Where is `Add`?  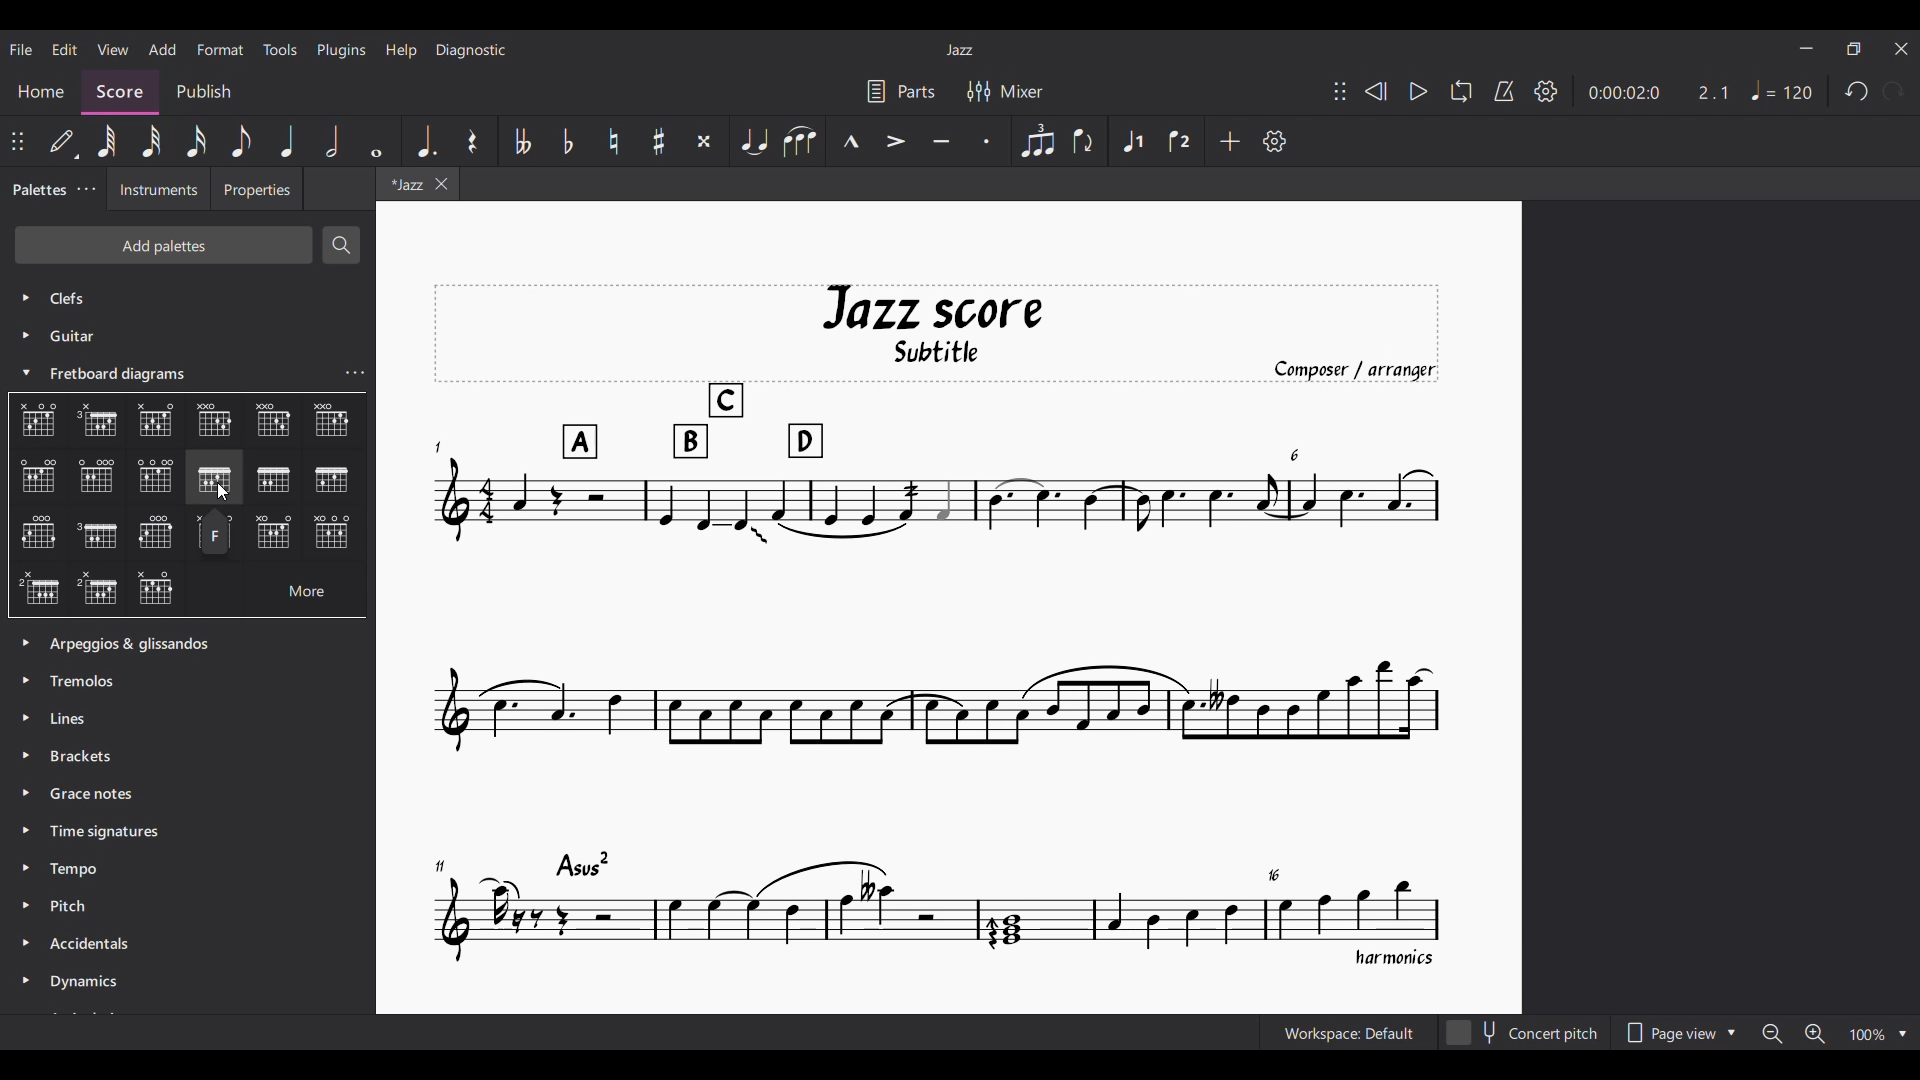 Add is located at coordinates (1230, 141).